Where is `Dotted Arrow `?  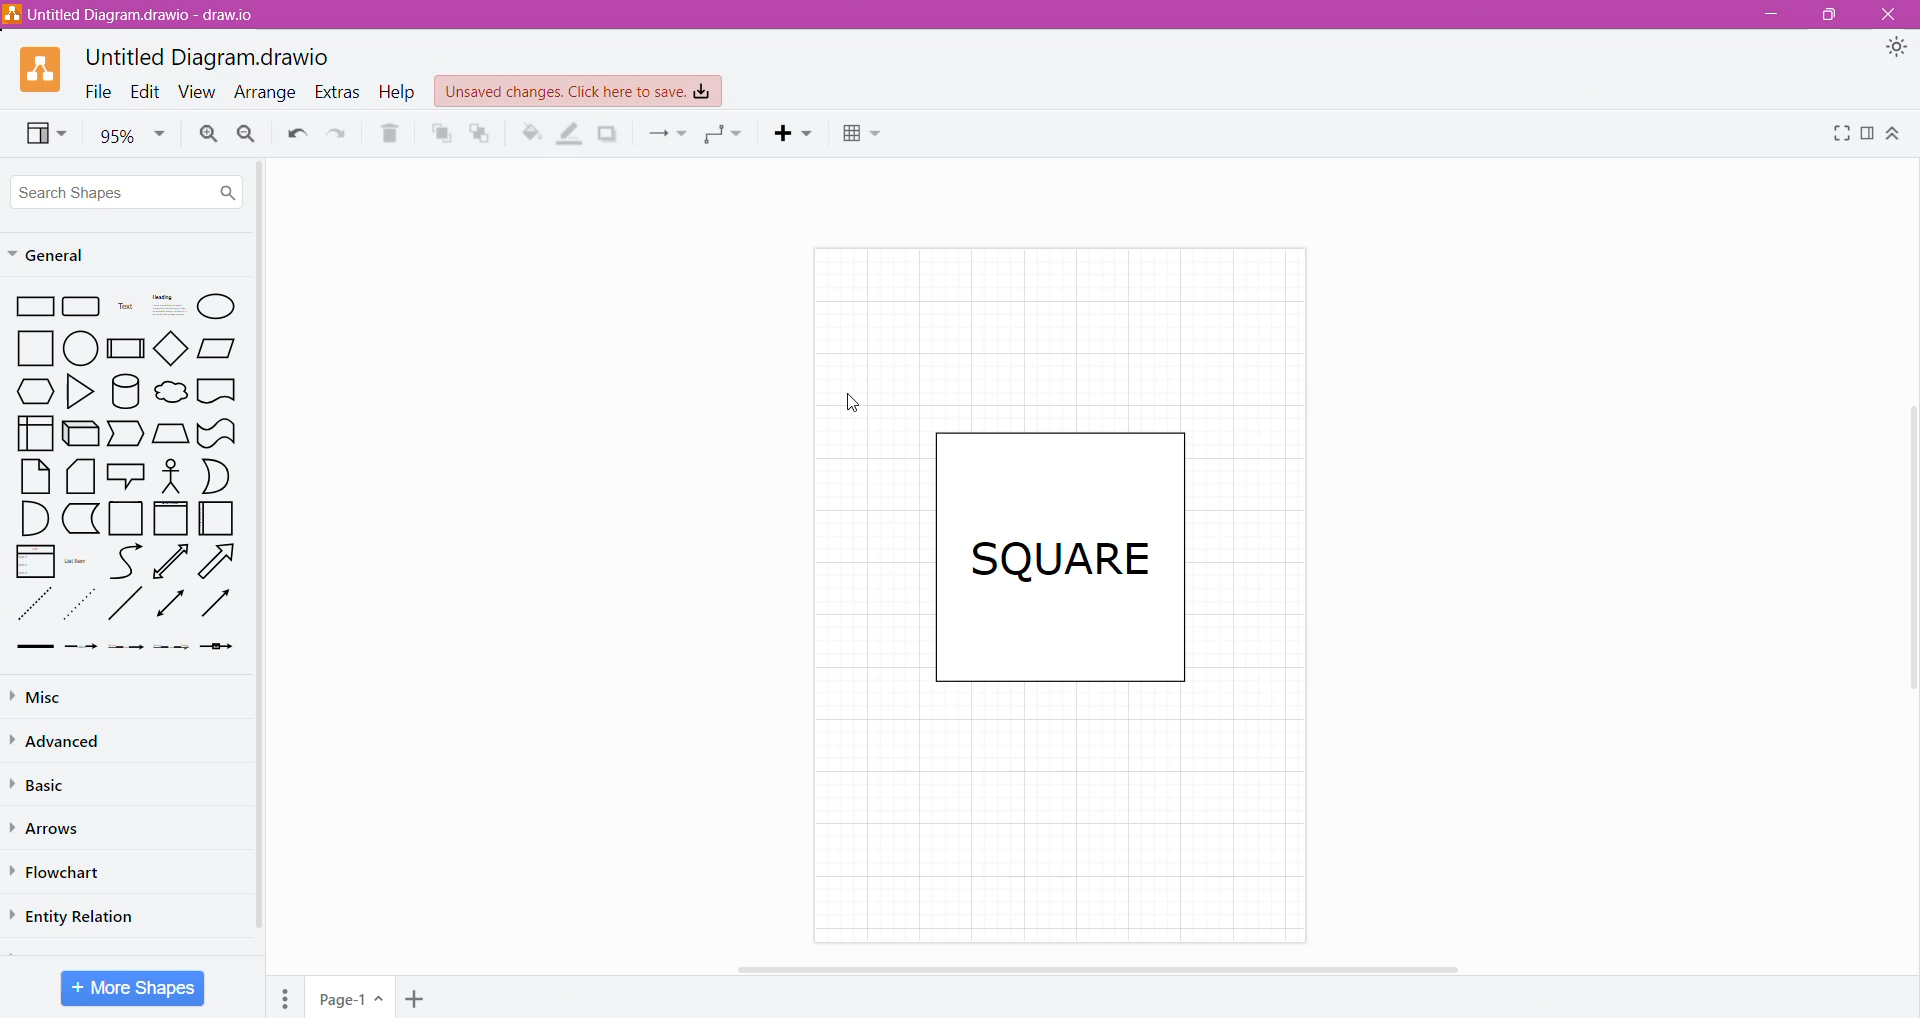 Dotted Arrow  is located at coordinates (81, 606).